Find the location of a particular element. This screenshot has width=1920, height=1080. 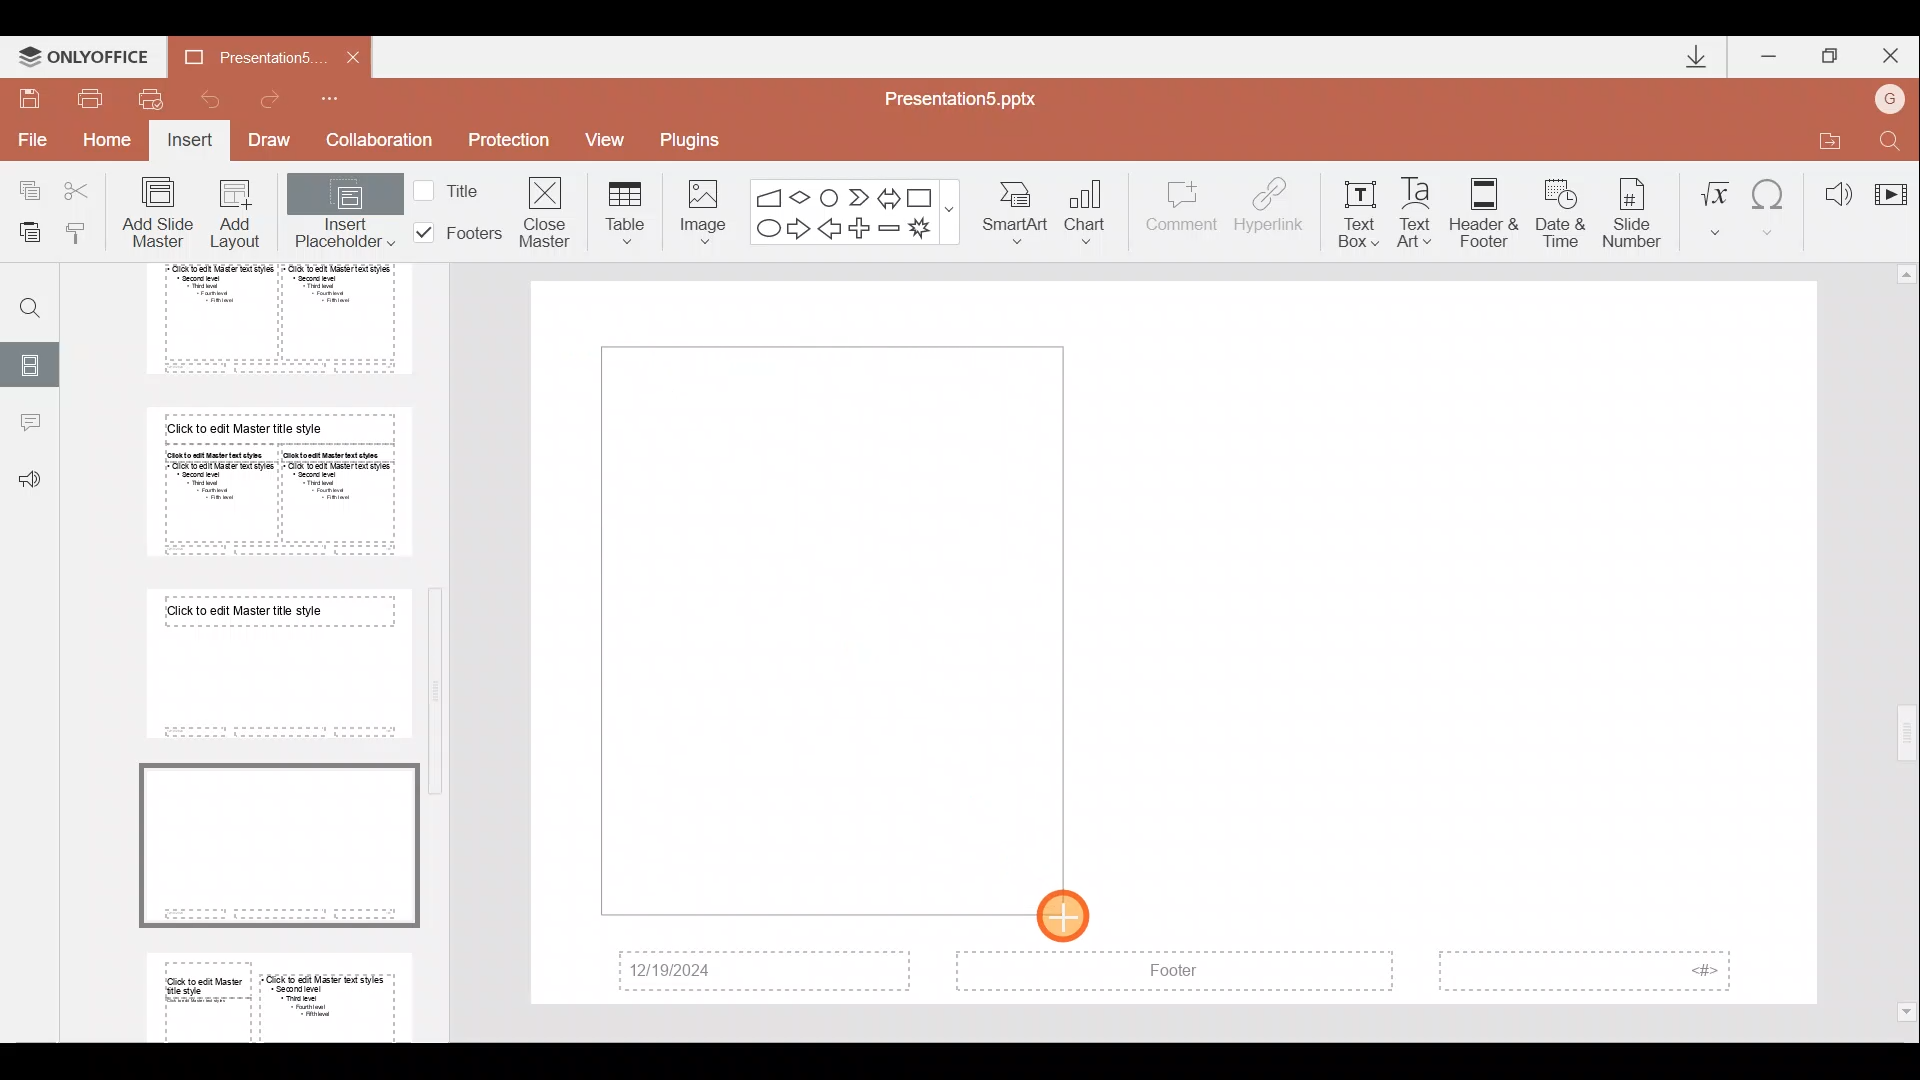

Video is located at coordinates (1890, 185).